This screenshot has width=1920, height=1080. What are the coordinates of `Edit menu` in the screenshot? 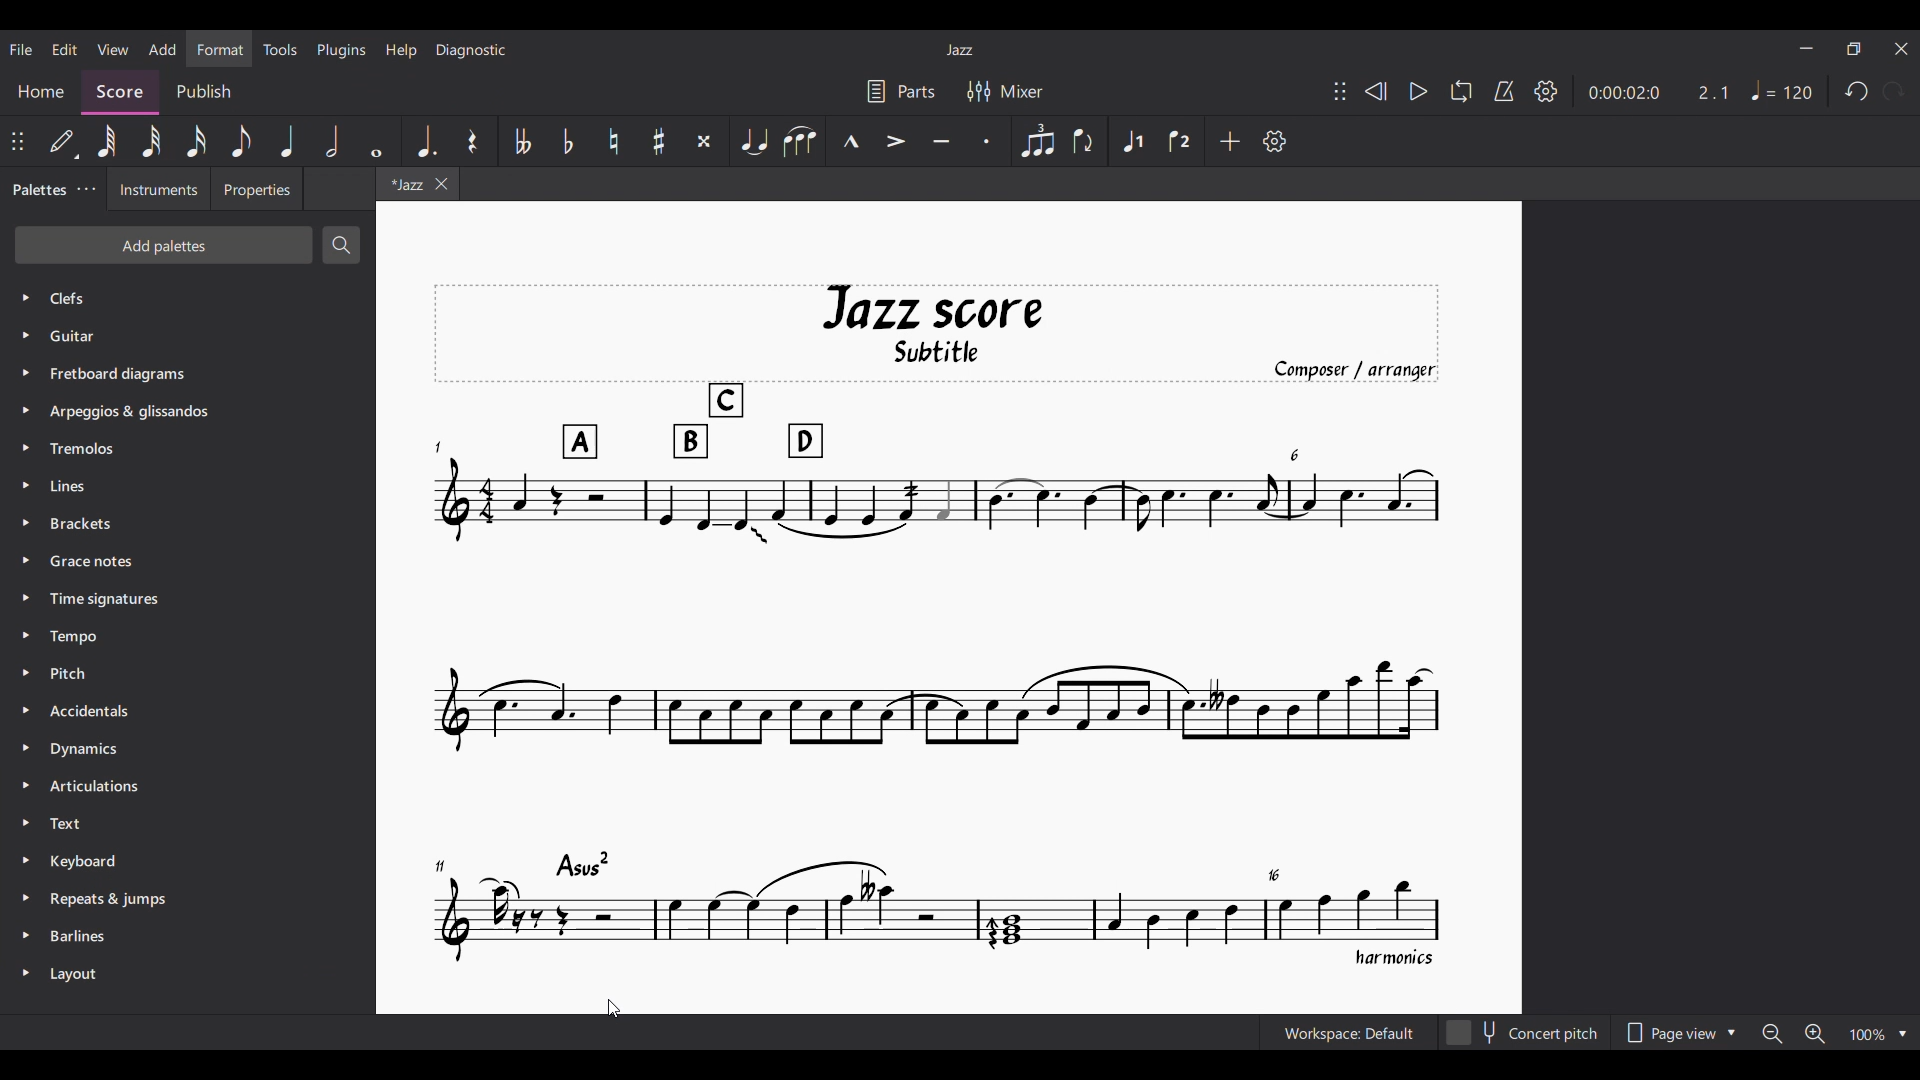 It's located at (64, 49).